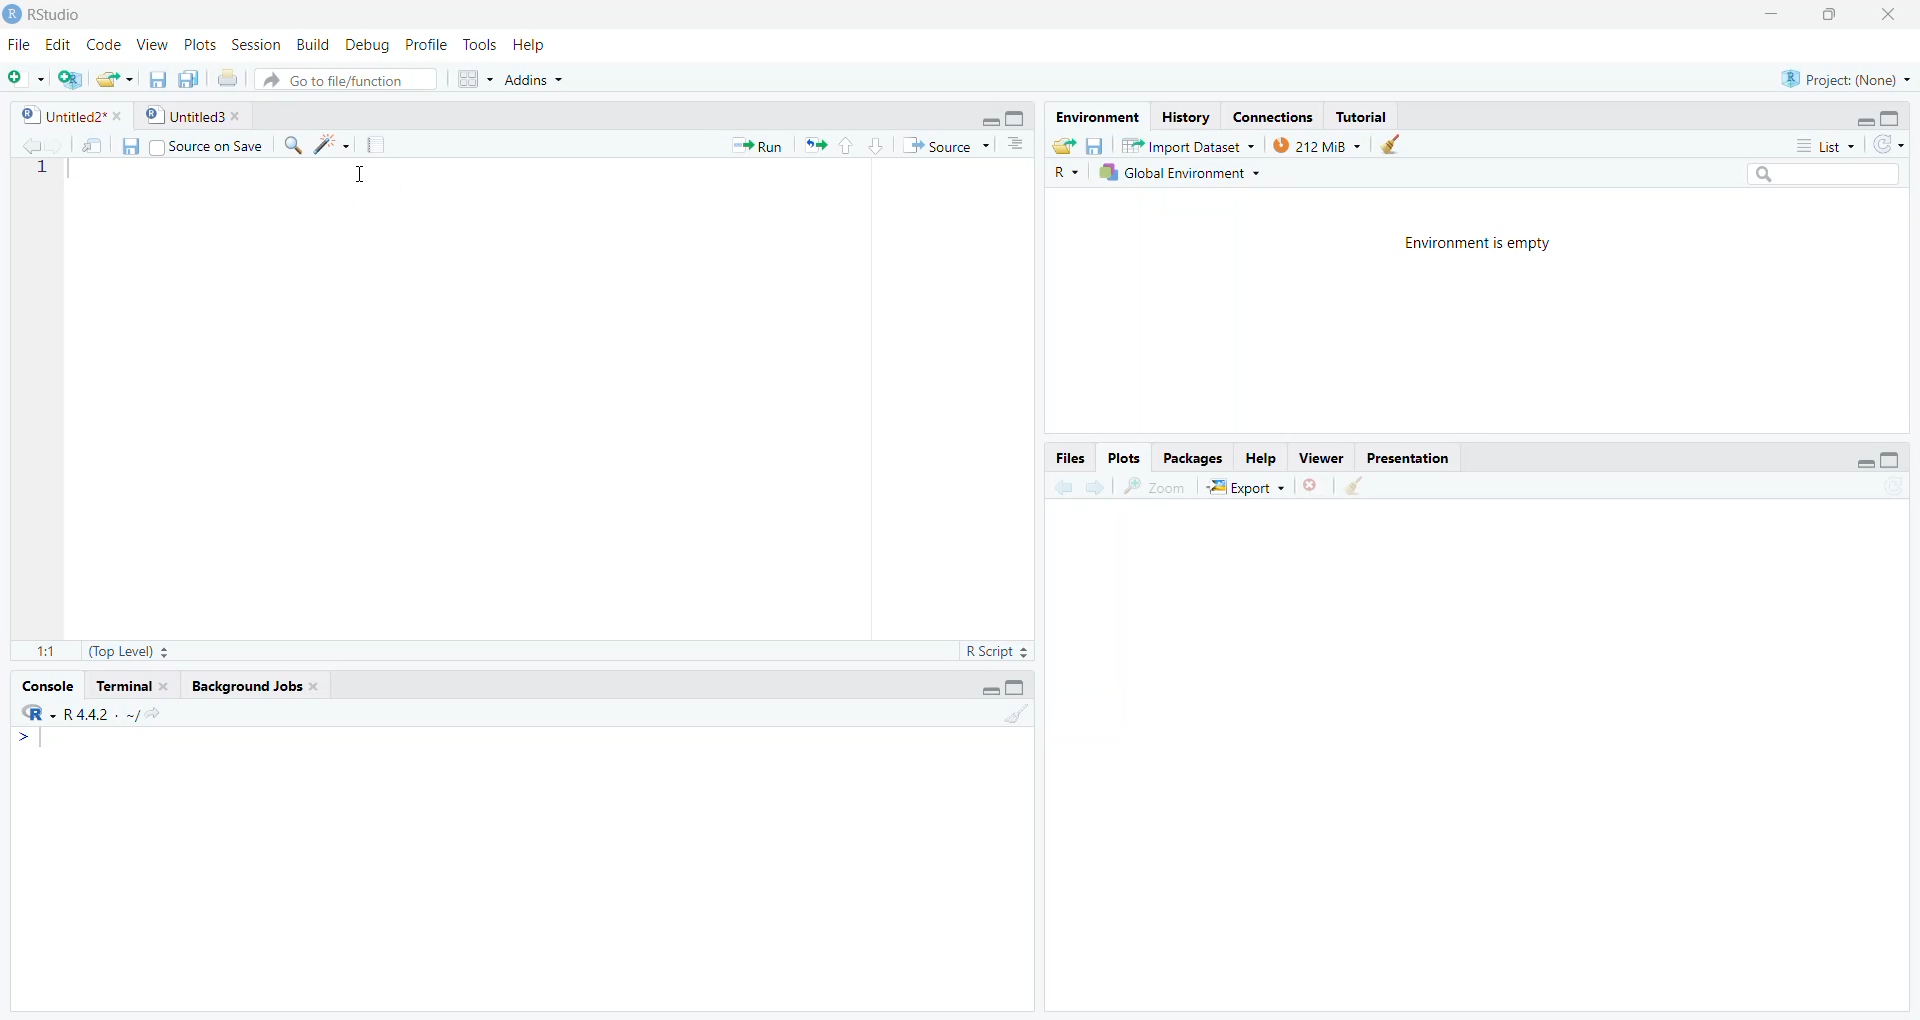 Image resolution: width=1920 pixels, height=1020 pixels. What do you see at coordinates (208, 146) in the screenshot?
I see `source on save` at bounding box center [208, 146].